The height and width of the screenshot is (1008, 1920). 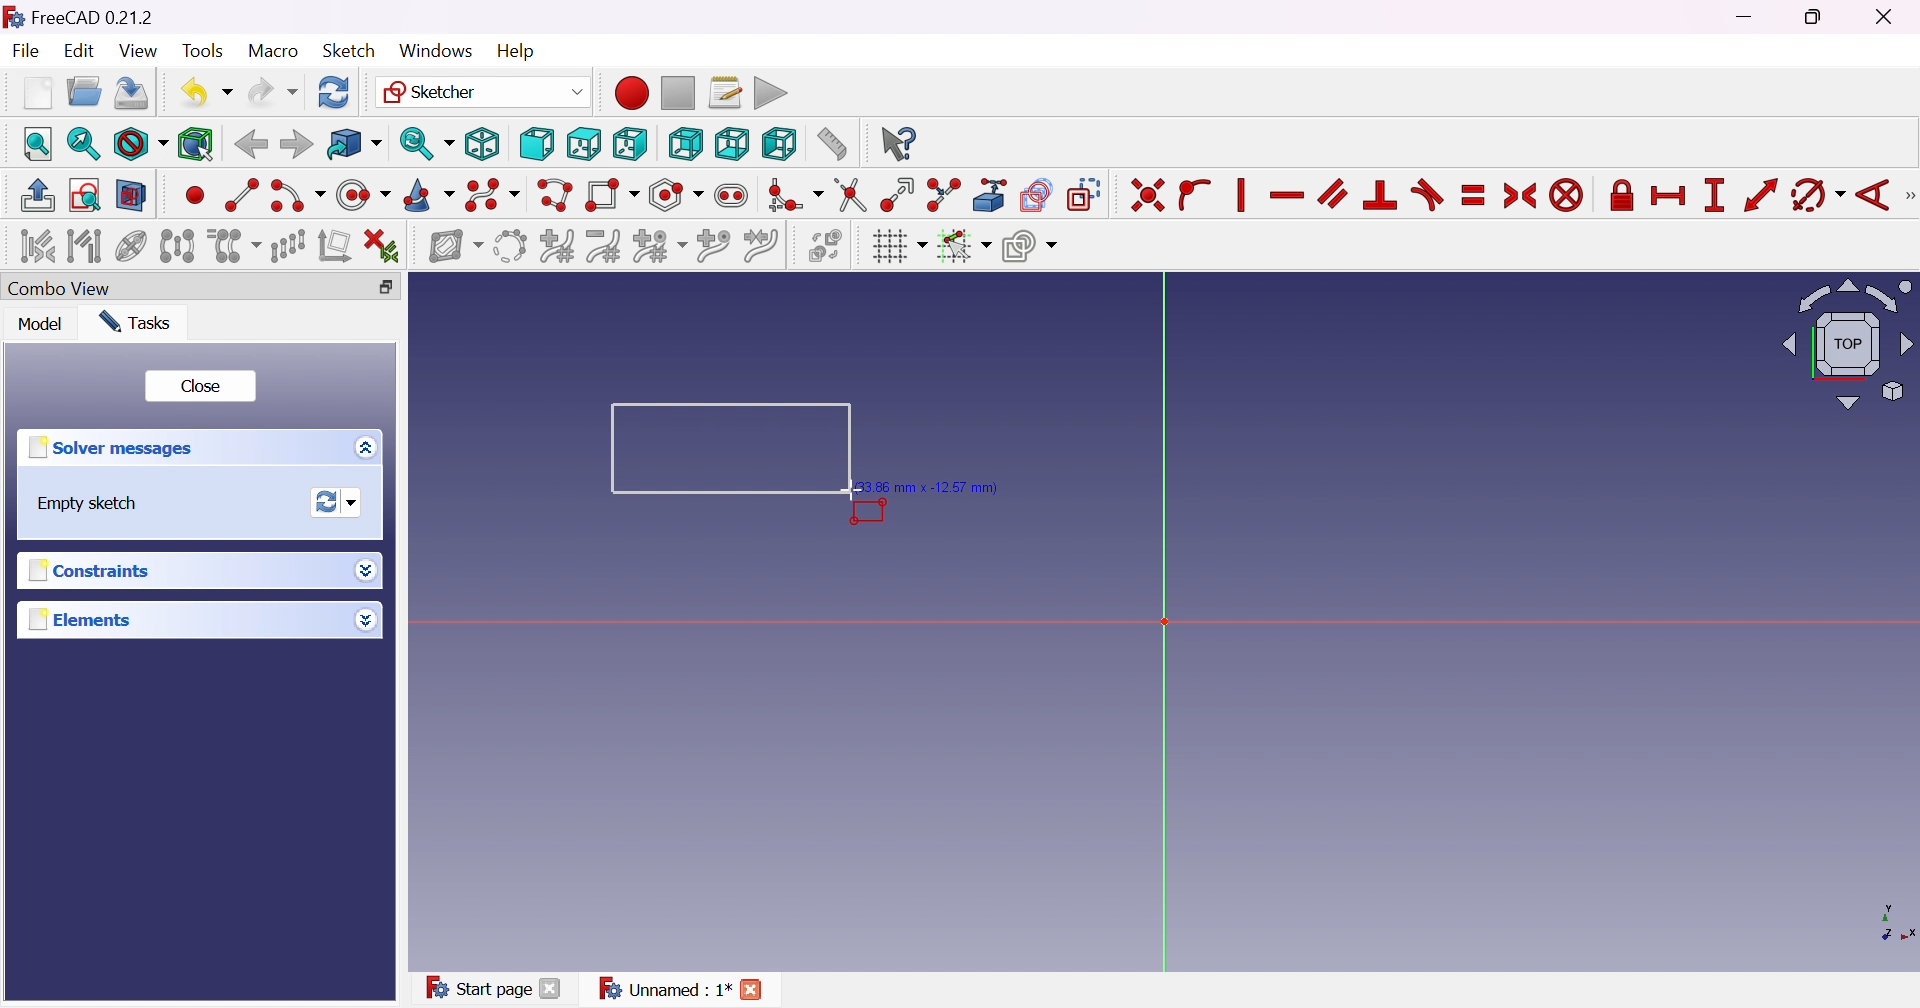 What do you see at coordinates (852, 196) in the screenshot?
I see `Trim edge` at bounding box center [852, 196].